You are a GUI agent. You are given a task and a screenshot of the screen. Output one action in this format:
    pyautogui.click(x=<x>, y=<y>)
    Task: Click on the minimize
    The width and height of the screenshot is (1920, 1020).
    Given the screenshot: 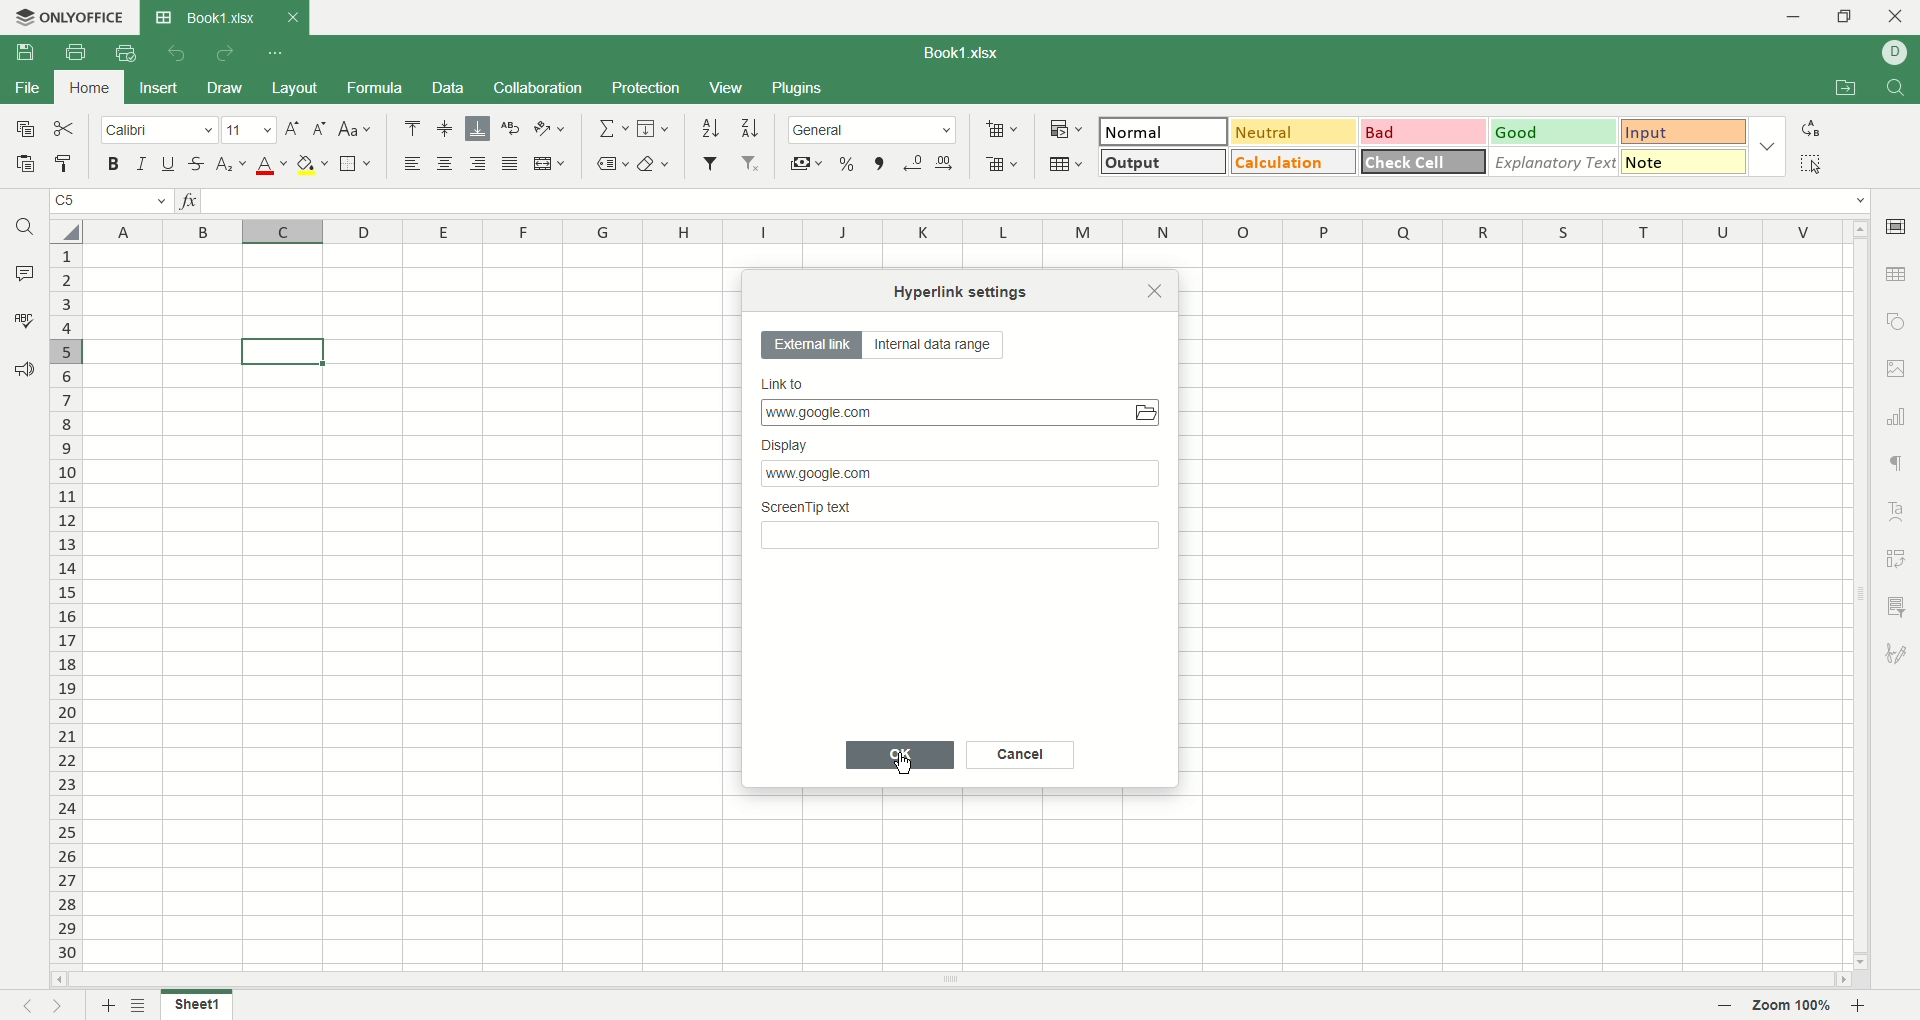 What is the action you would take?
    pyautogui.click(x=1785, y=16)
    